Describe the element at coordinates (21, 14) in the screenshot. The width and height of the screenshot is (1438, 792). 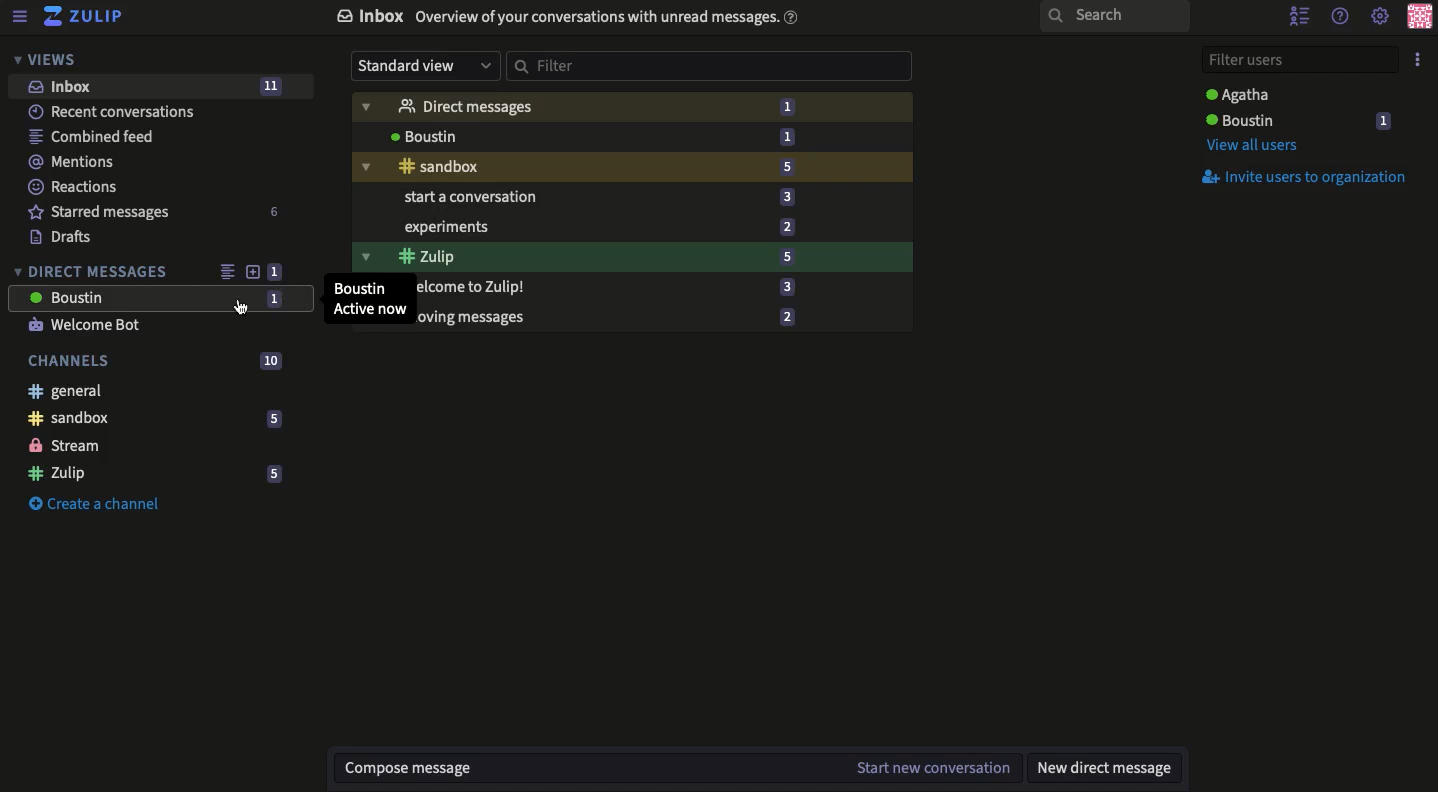
I see `Menu` at that location.